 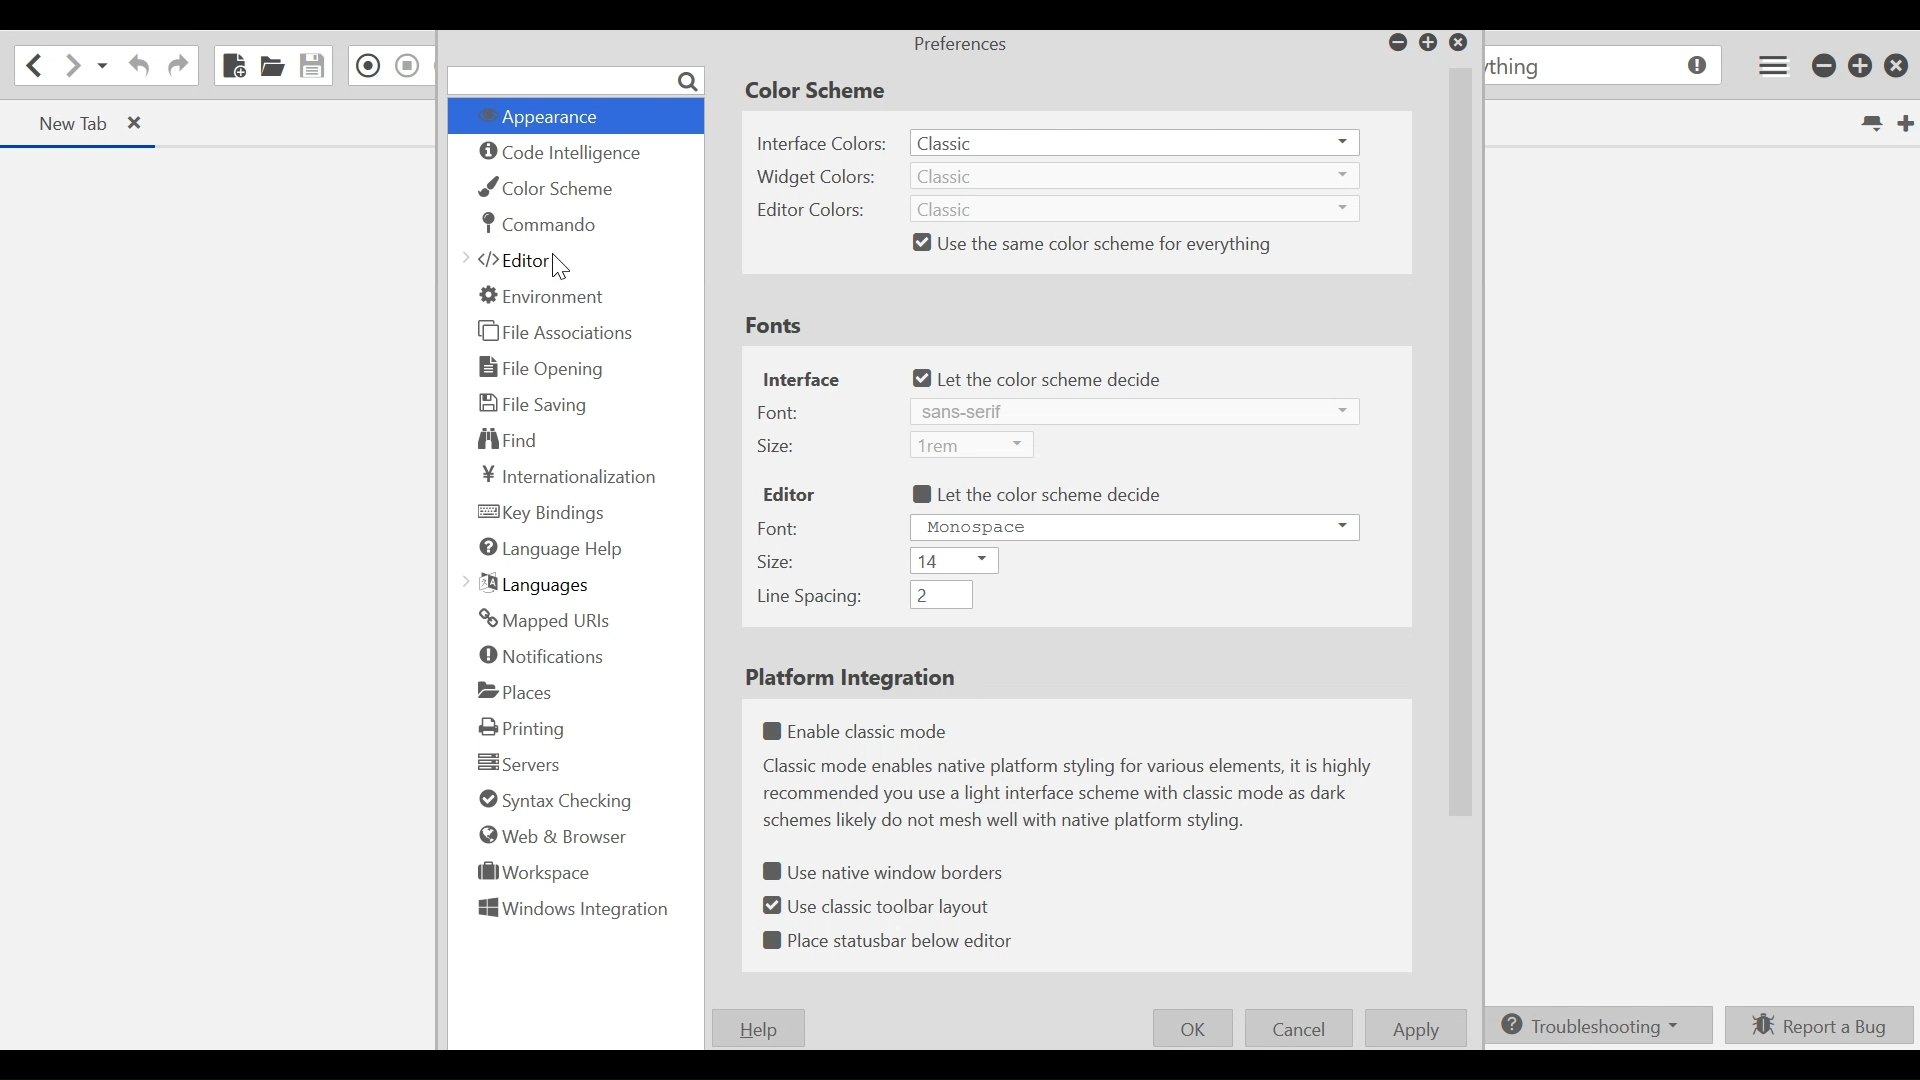 What do you see at coordinates (69, 67) in the screenshot?
I see `Go forward one location` at bounding box center [69, 67].